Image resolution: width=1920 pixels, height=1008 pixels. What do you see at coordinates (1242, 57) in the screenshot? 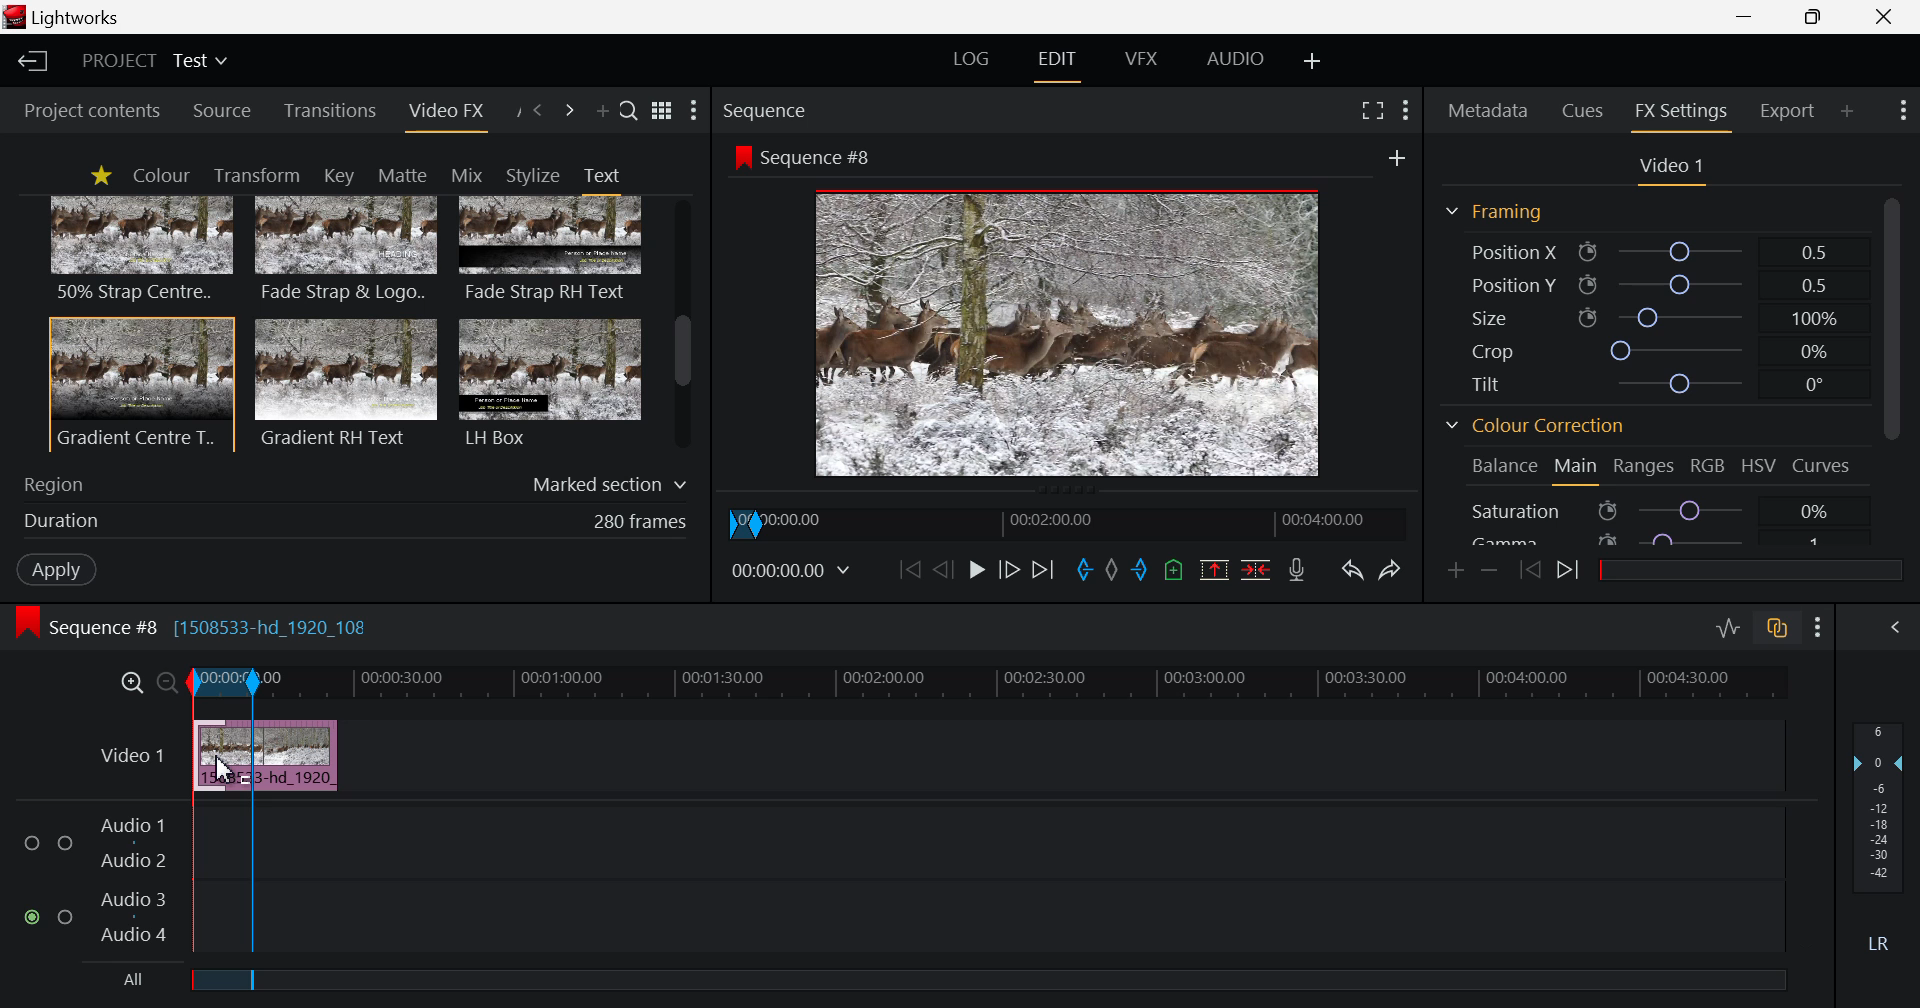
I see `AUDIO Layout` at bounding box center [1242, 57].